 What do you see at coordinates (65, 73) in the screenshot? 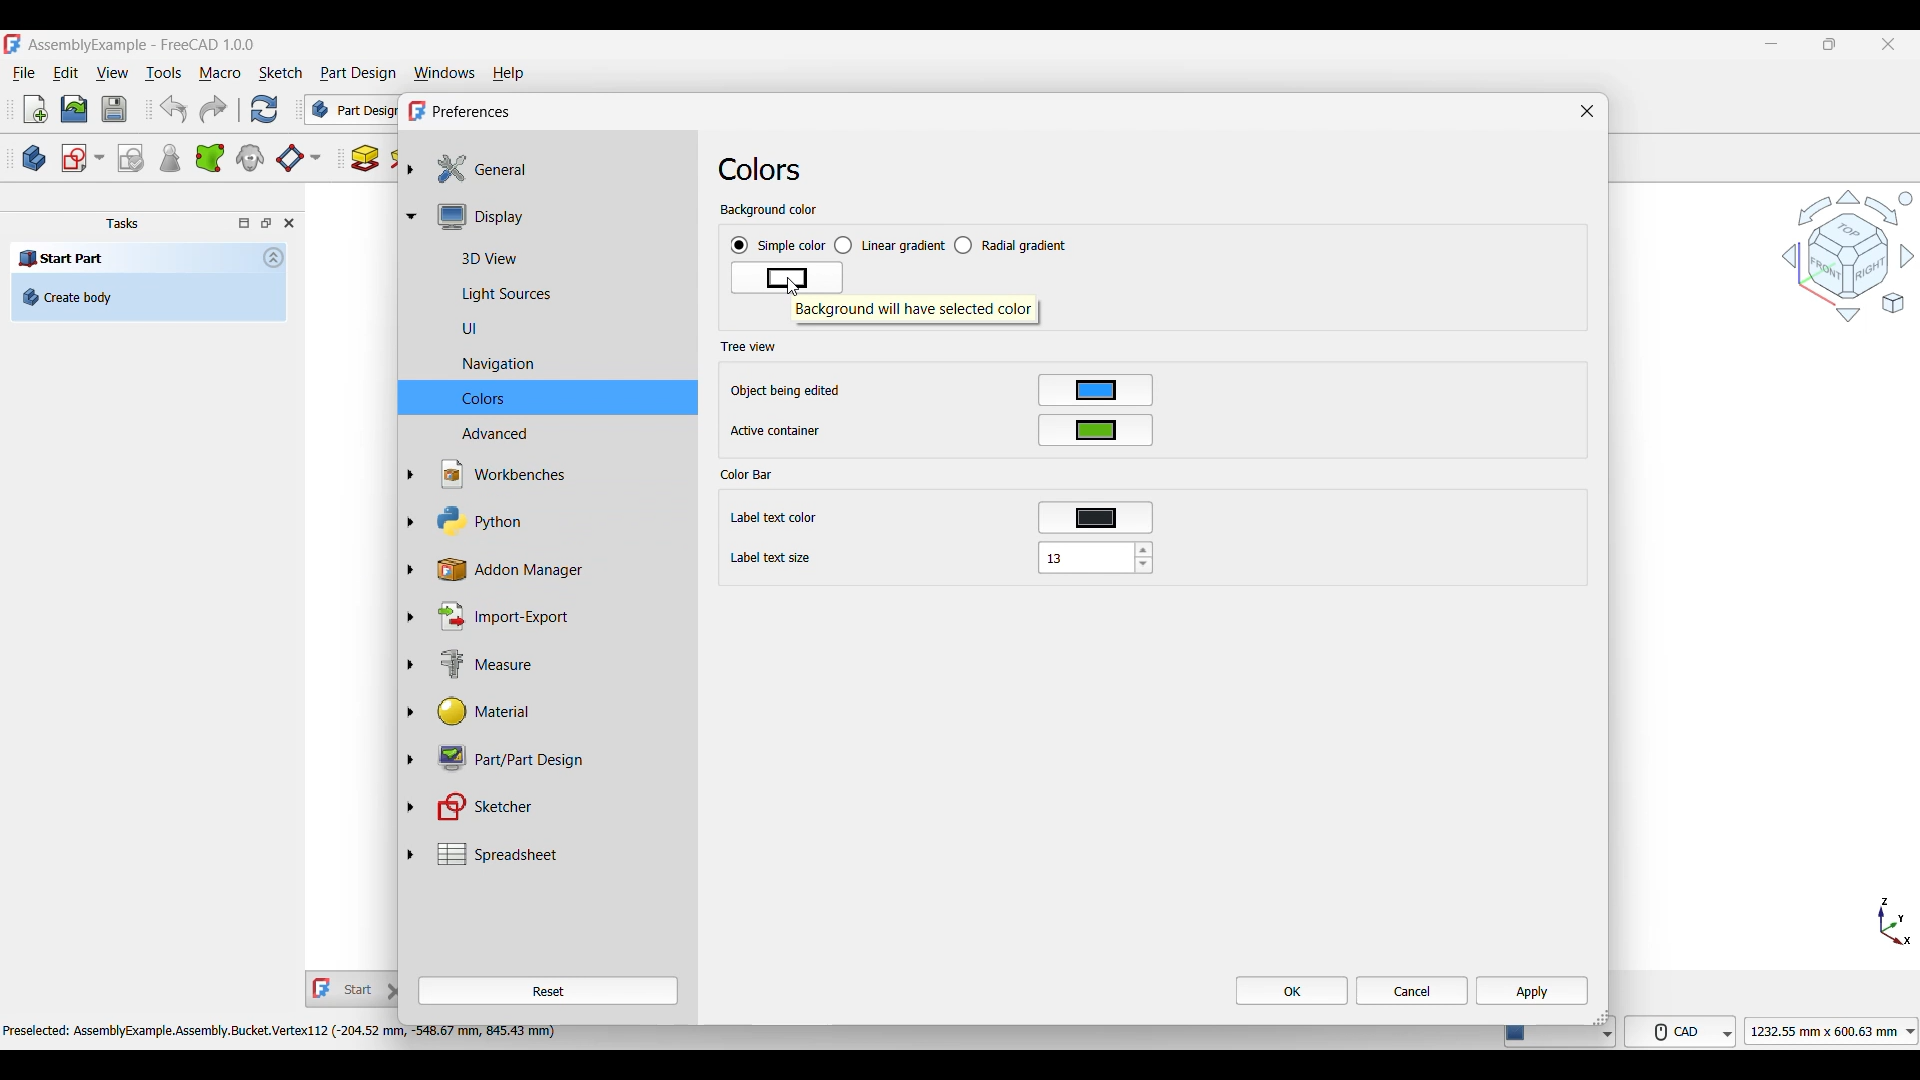
I see `Edit menu` at bounding box center [65, 73].